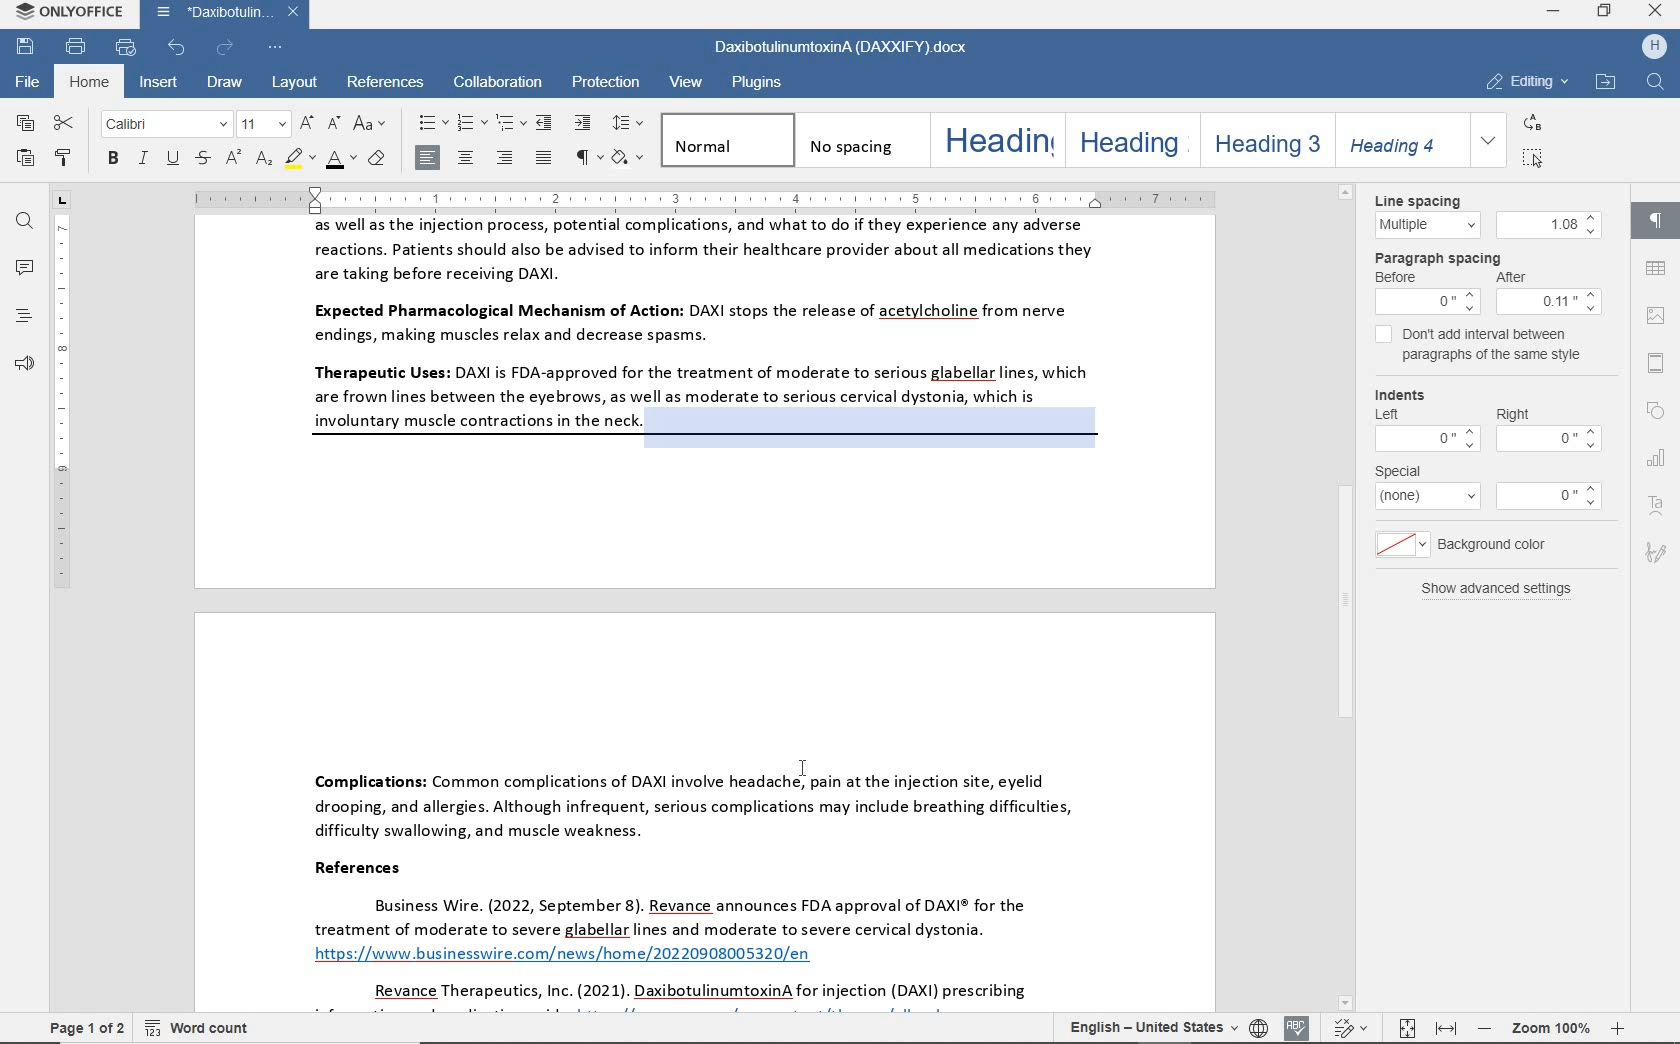  What do you see at coordinates (369, 123) in the screenshot?
I see `change case` at bounding box center [369, 123].